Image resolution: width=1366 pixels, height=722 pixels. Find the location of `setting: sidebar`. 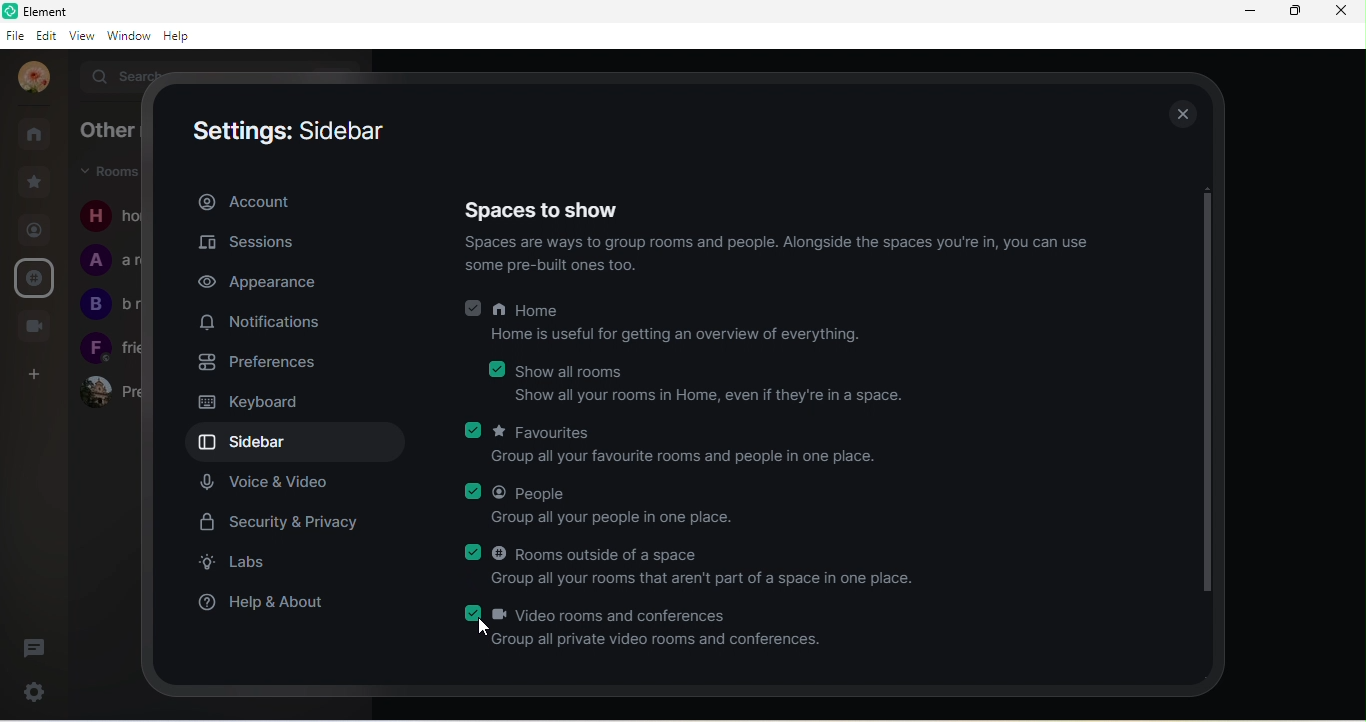

setting: sidebar is located at coordinates (293, 131).